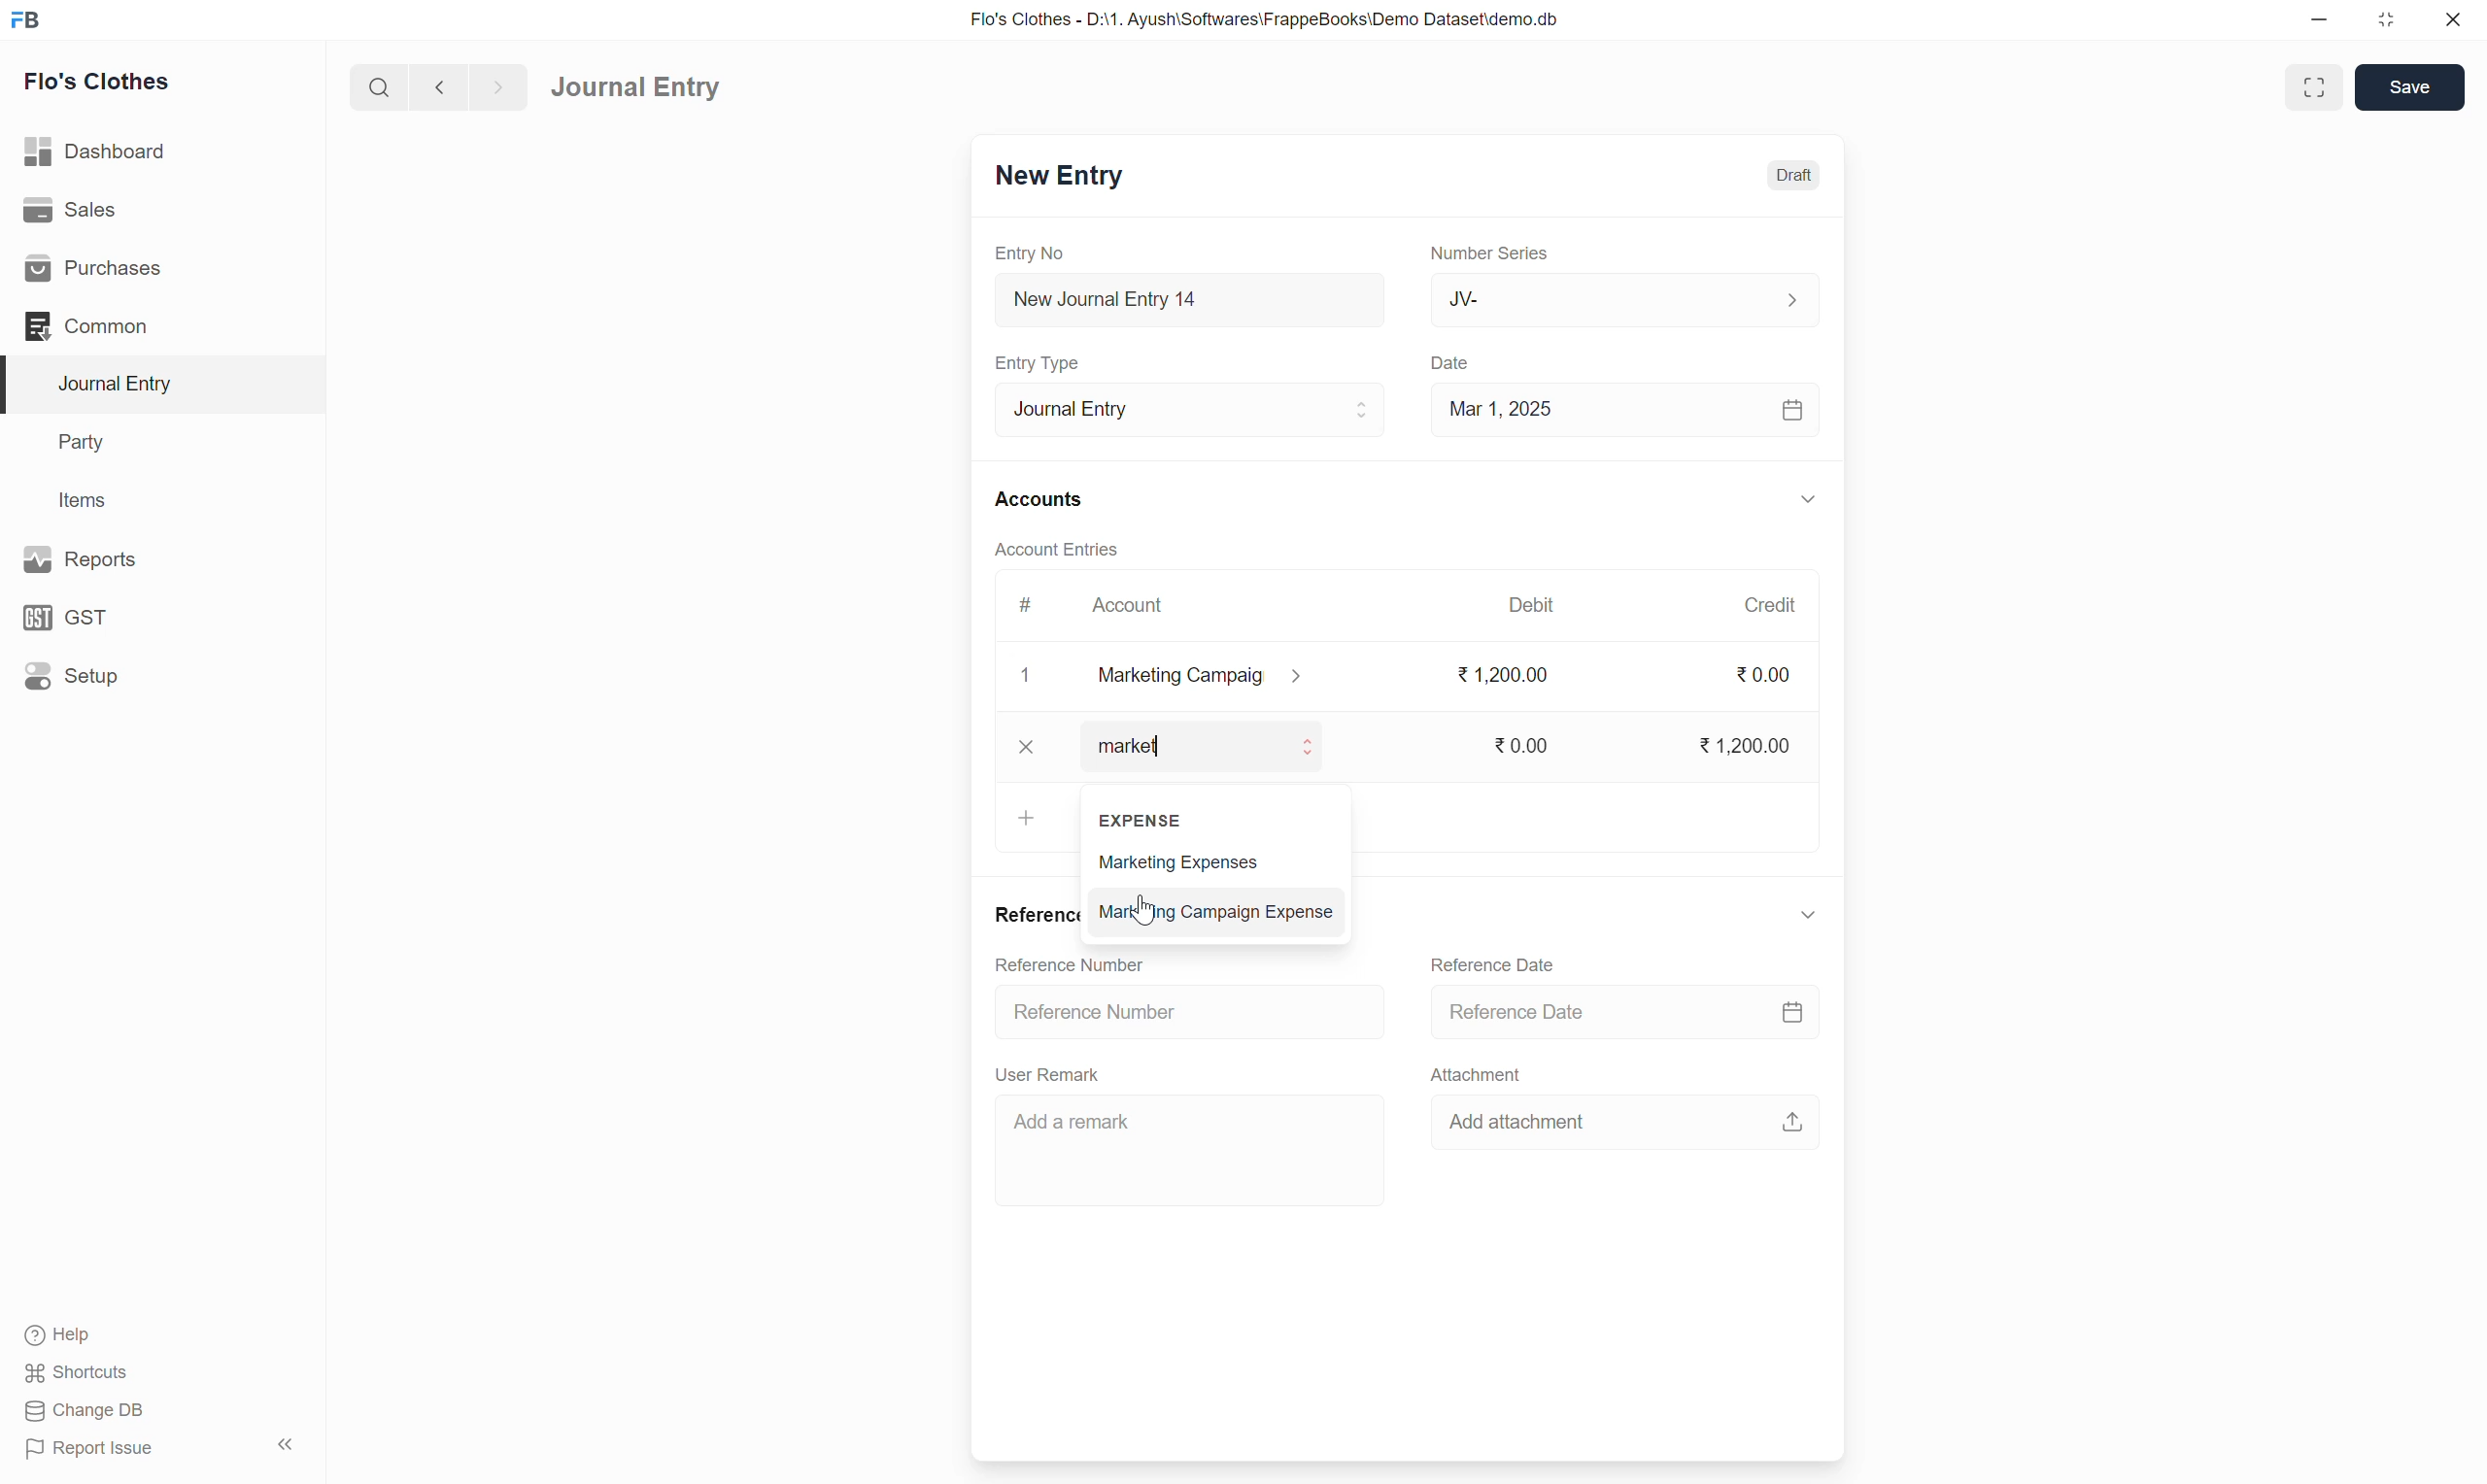 The width and height of the screenshot is (2487, 1484). What do you see at coordinates (1807, 914) in the screenshot?
I see `down` at bounding box center [1807, 914].